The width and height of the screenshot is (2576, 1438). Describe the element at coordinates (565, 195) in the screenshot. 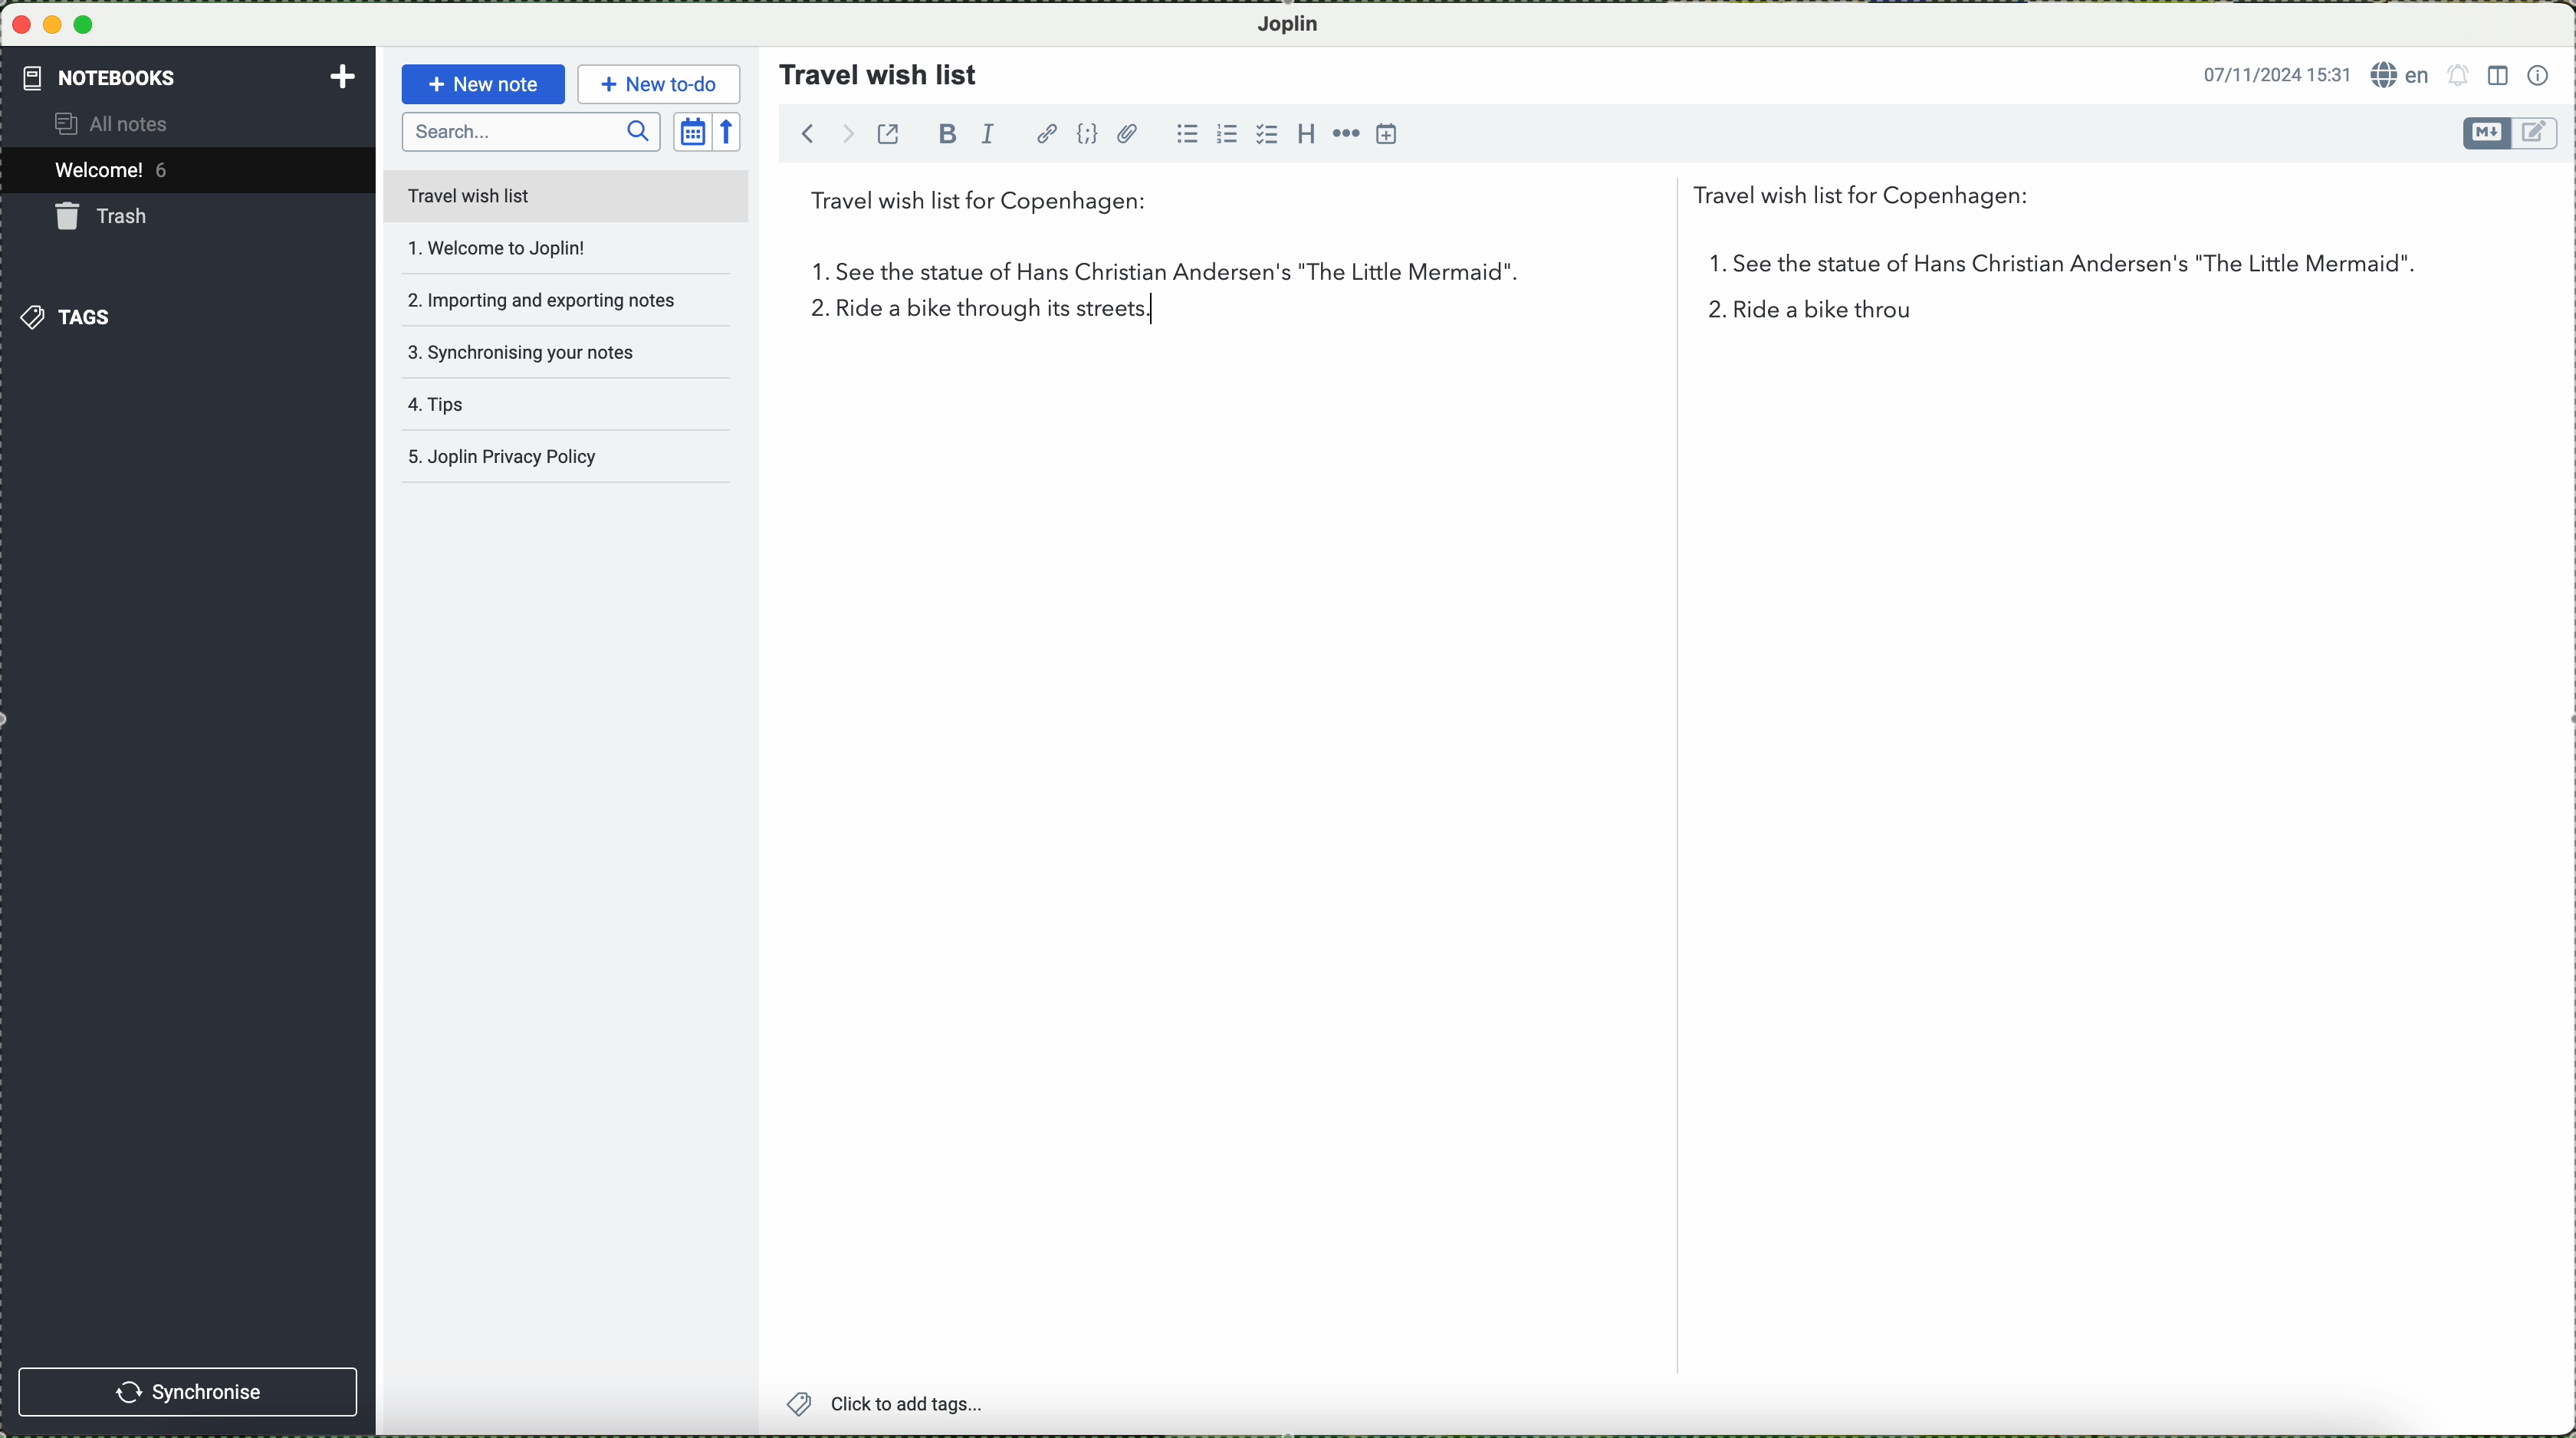

I see `travel wish list file` at that location.